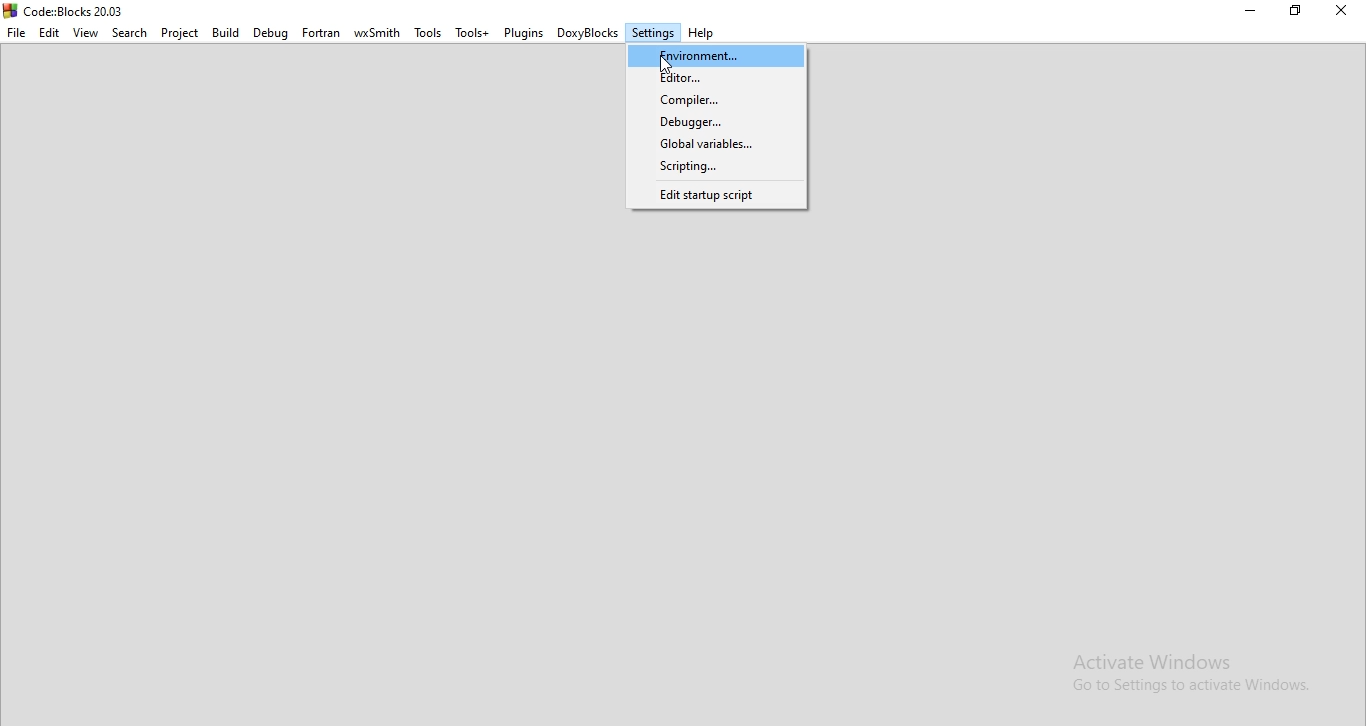 The height and width of the screenshot is (726, 1366). What do you see at coordinates (589, 34) in the screenshot?
I see `DoxyBlocks` at bounding box center [589, 34].